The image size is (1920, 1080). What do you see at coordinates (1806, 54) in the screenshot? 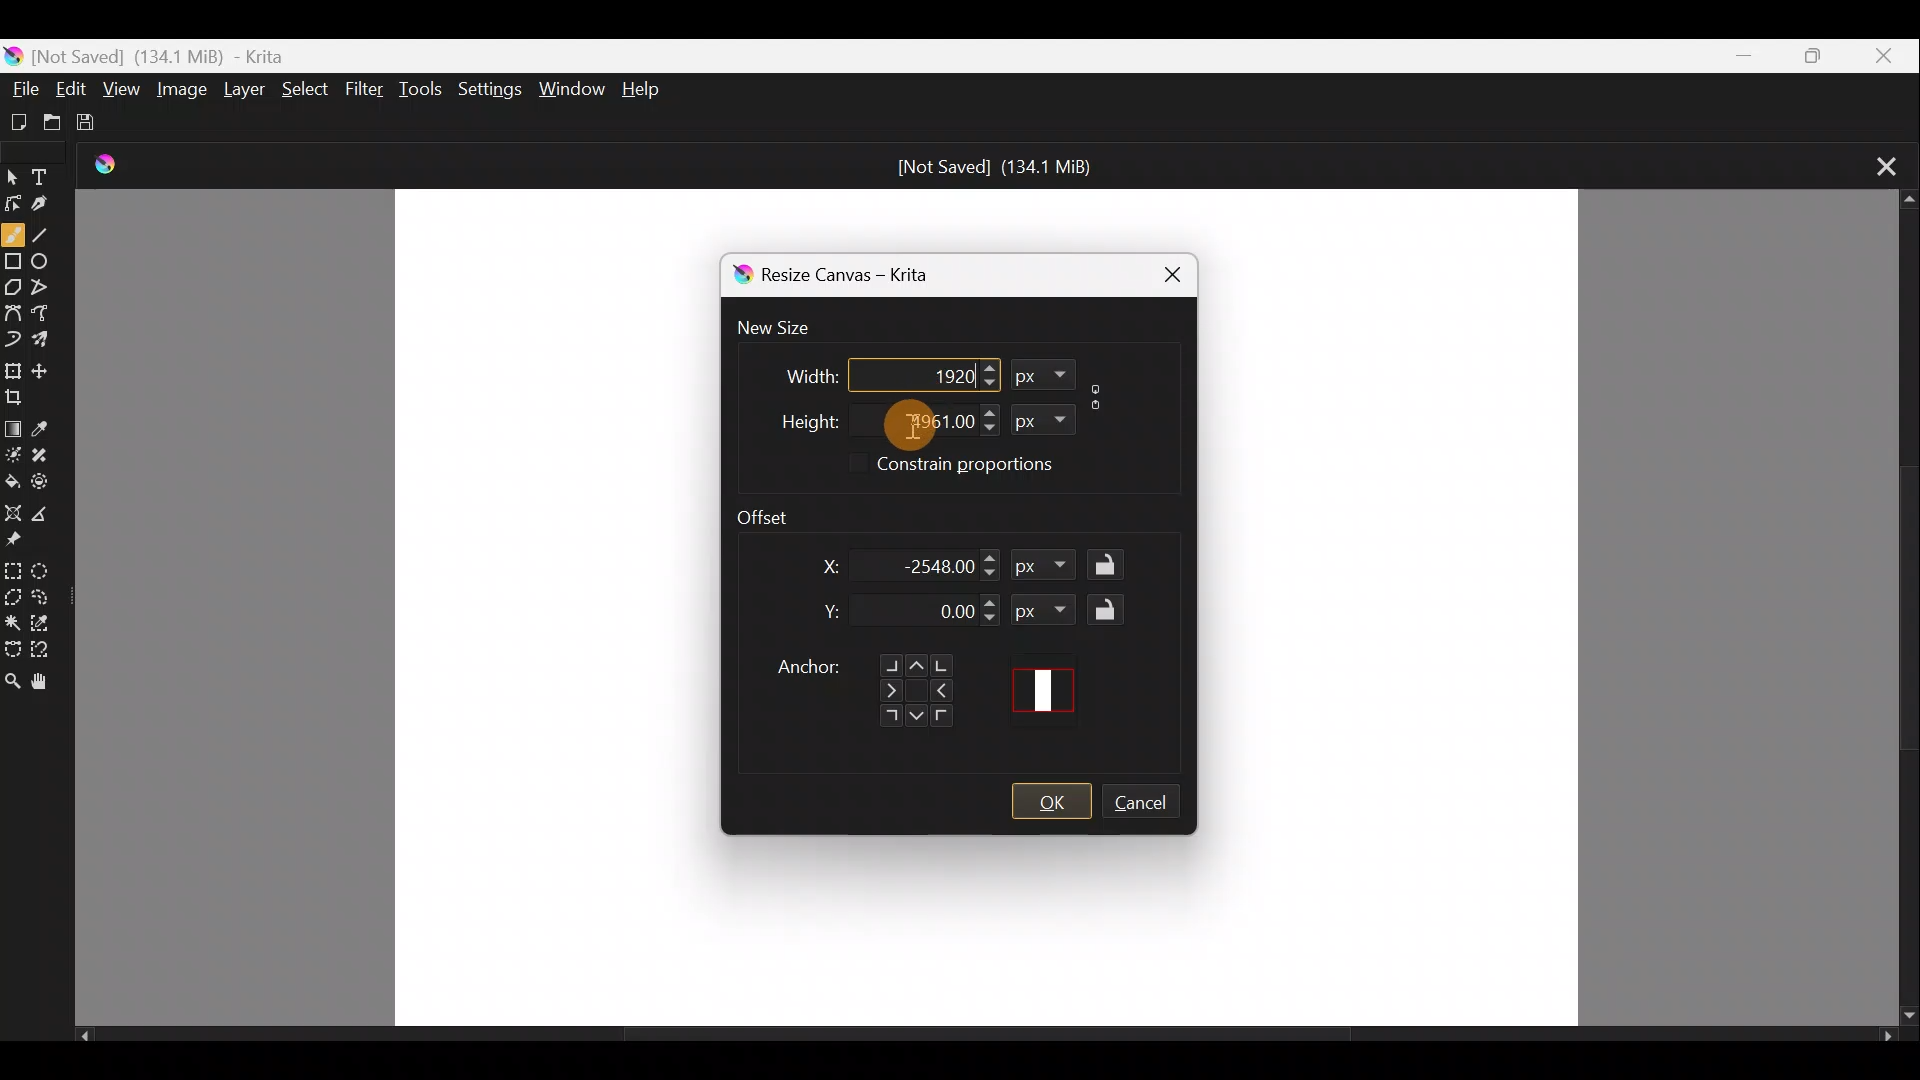
I see `Maximize` at bounding box center [1806, 54].